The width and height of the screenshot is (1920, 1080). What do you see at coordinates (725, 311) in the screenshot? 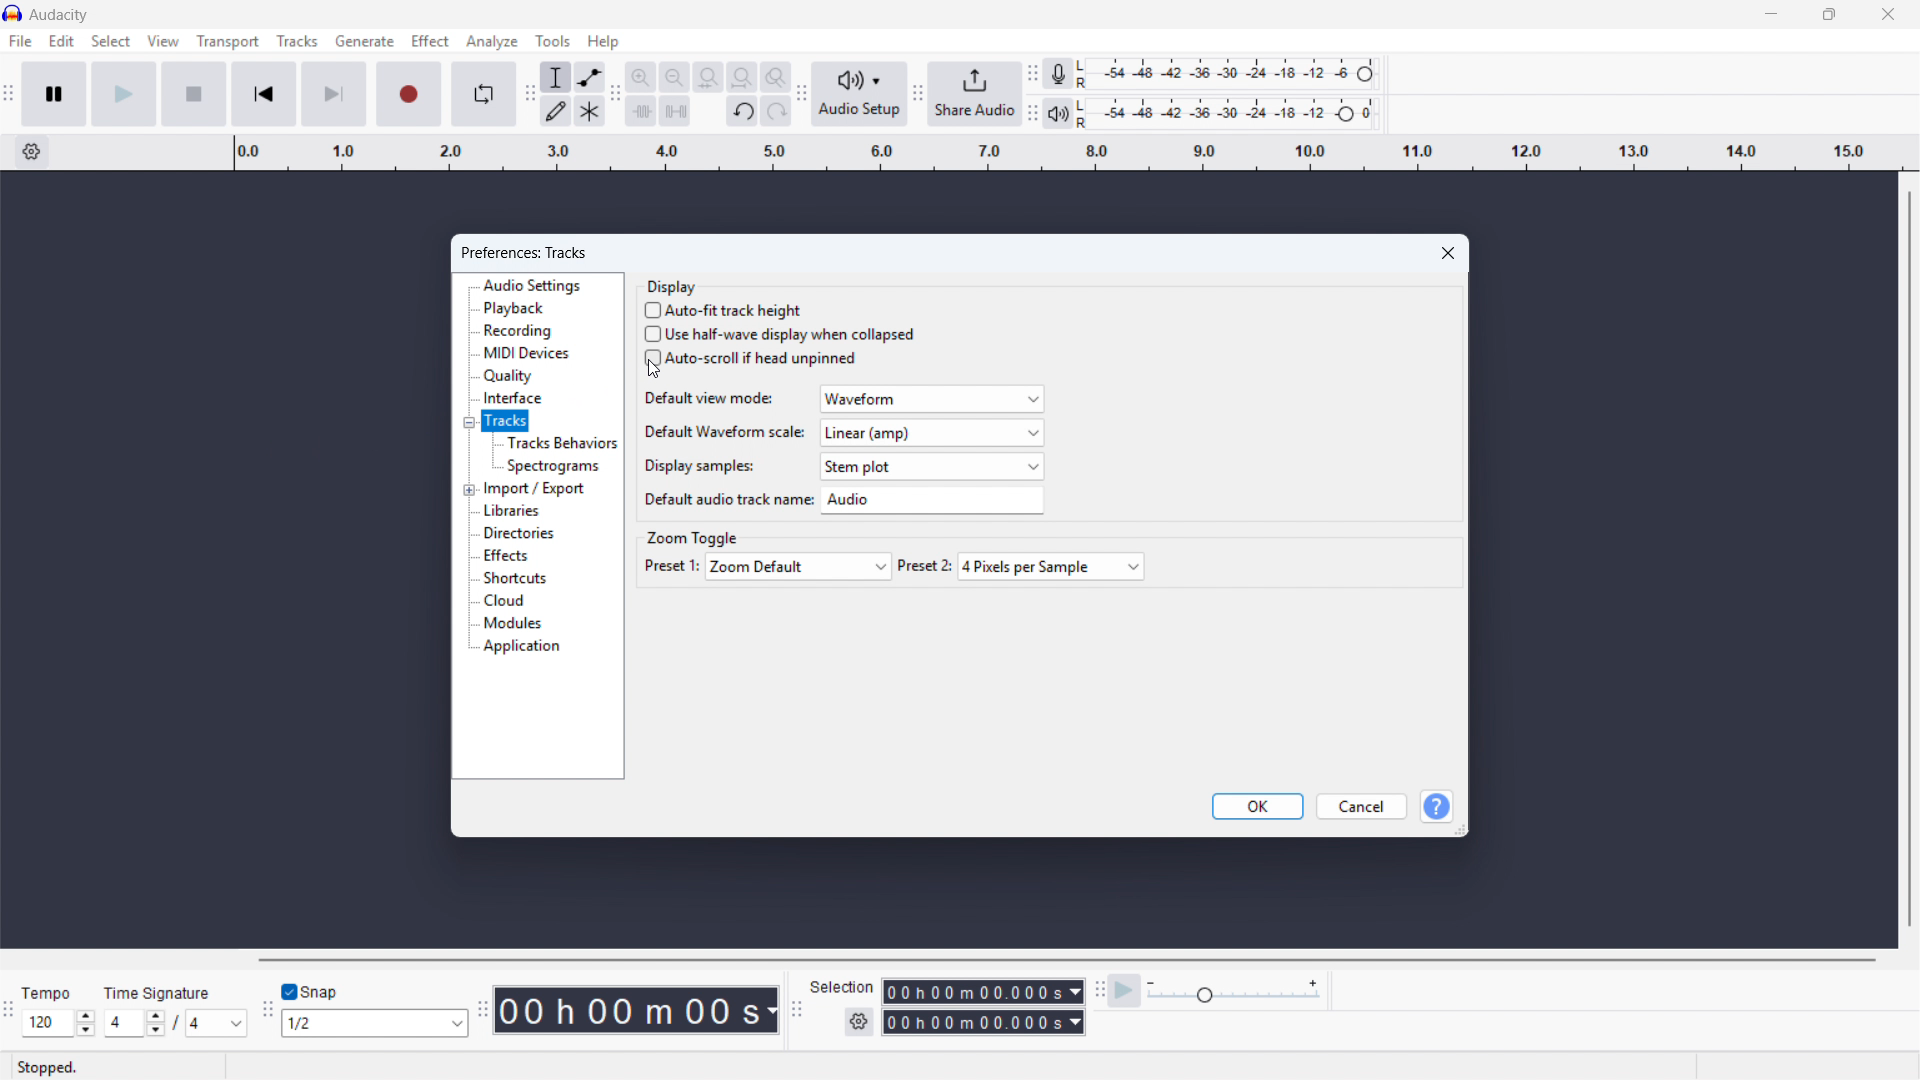
I see `auto-fit track height` at bounding box center [725, 311].